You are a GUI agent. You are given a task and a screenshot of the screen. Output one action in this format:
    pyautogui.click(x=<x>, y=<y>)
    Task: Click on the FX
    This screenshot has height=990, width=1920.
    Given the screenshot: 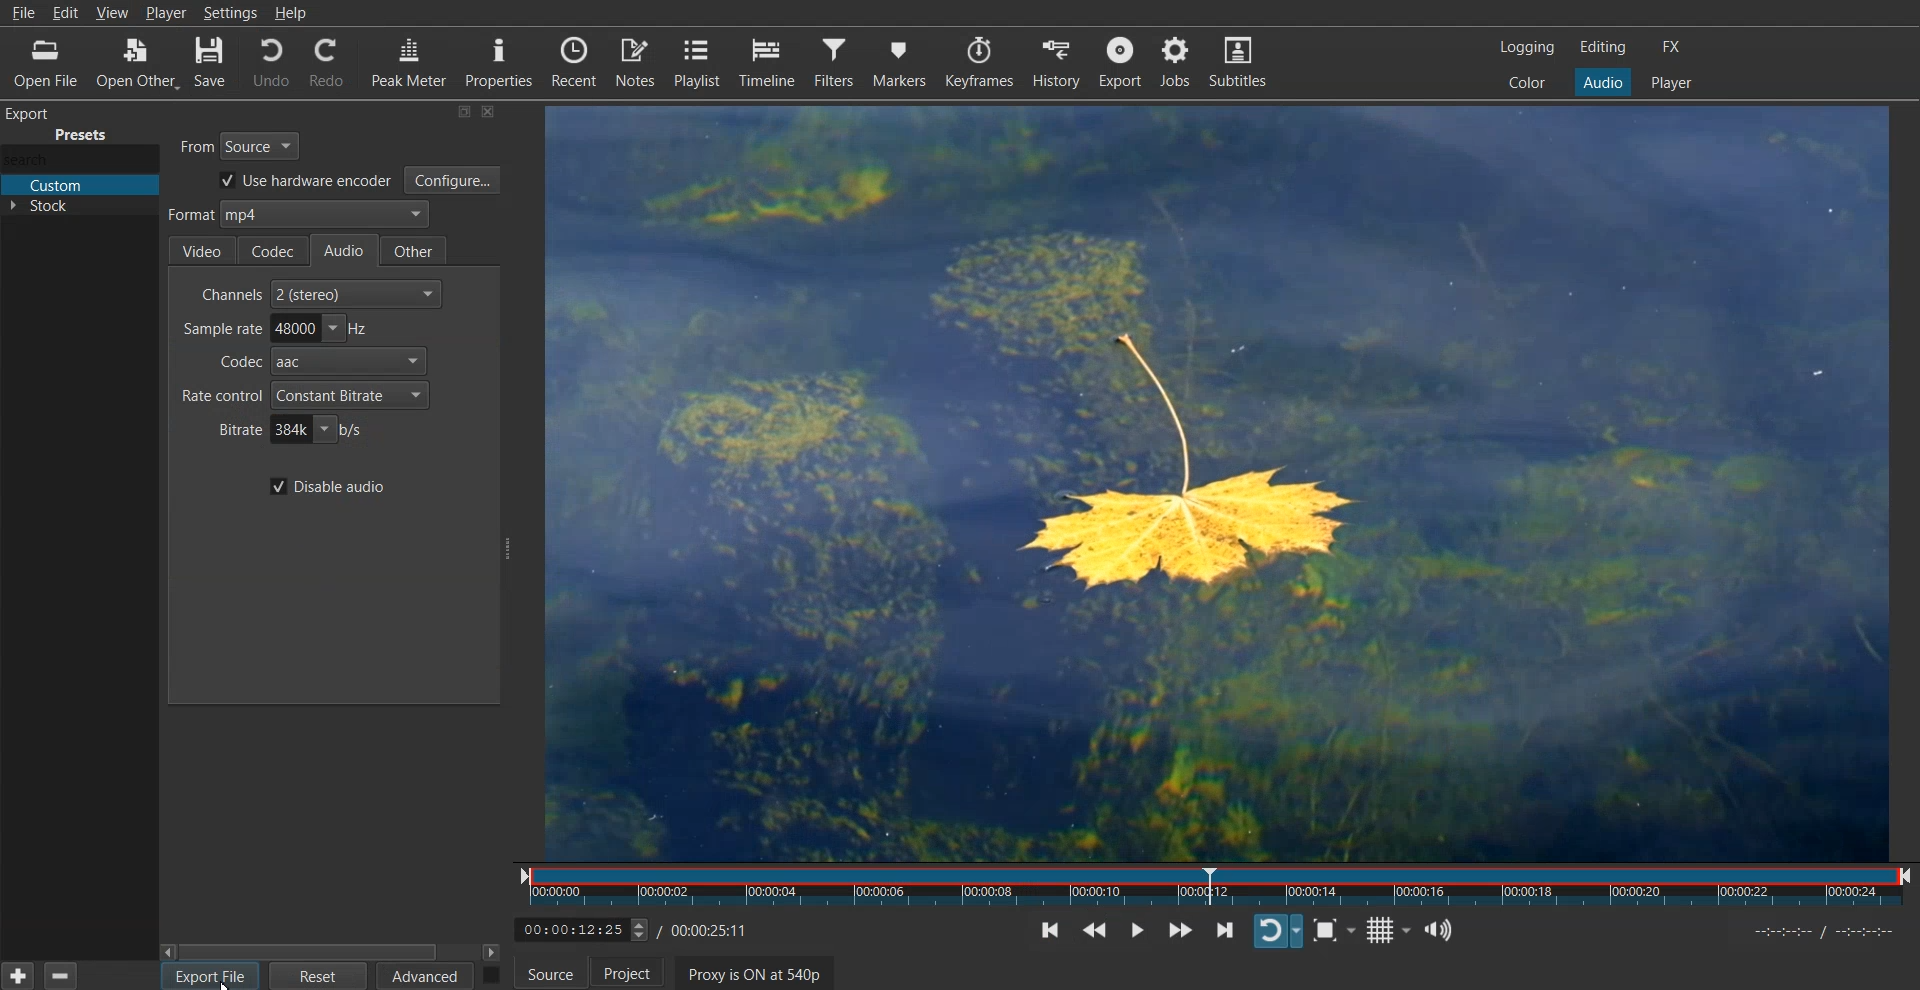 What is the action you would take?
    pyautogui.click(x=1669, y=47)
    